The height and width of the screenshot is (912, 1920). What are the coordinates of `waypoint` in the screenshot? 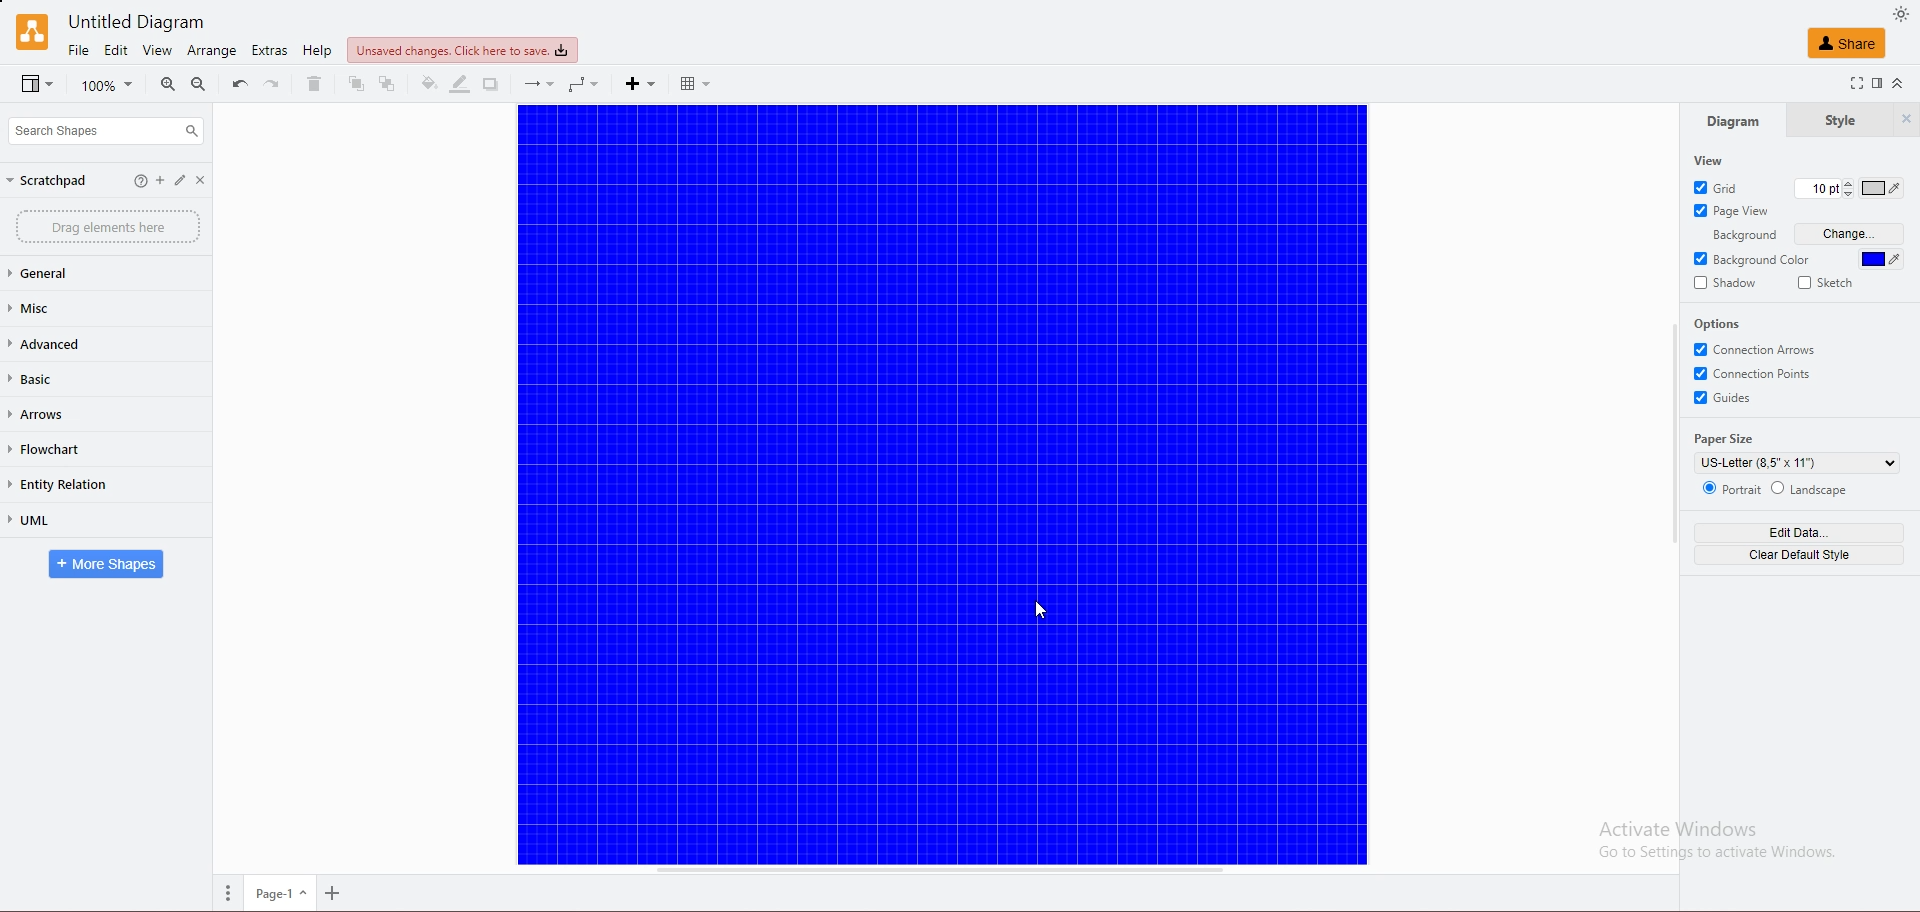 It's located at (587, 84).